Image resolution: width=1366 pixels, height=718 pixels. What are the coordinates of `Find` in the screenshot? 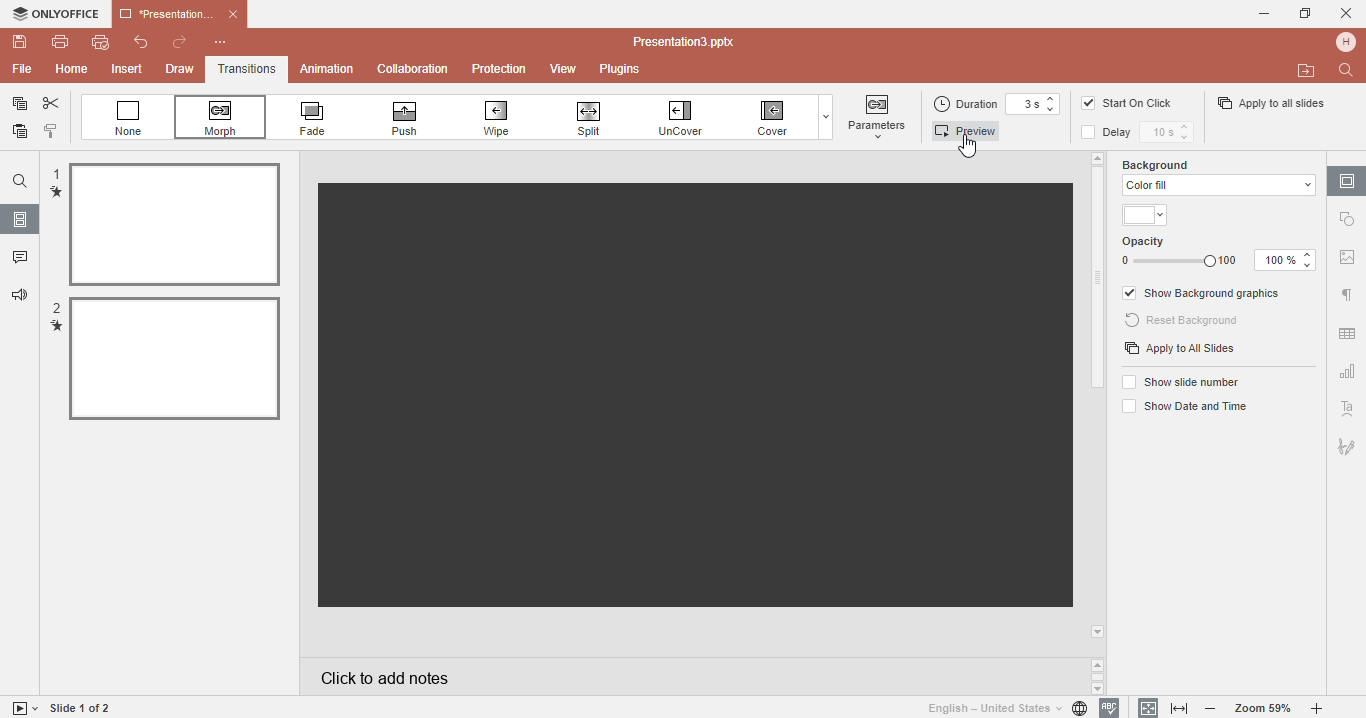 It's located at (19, 181).